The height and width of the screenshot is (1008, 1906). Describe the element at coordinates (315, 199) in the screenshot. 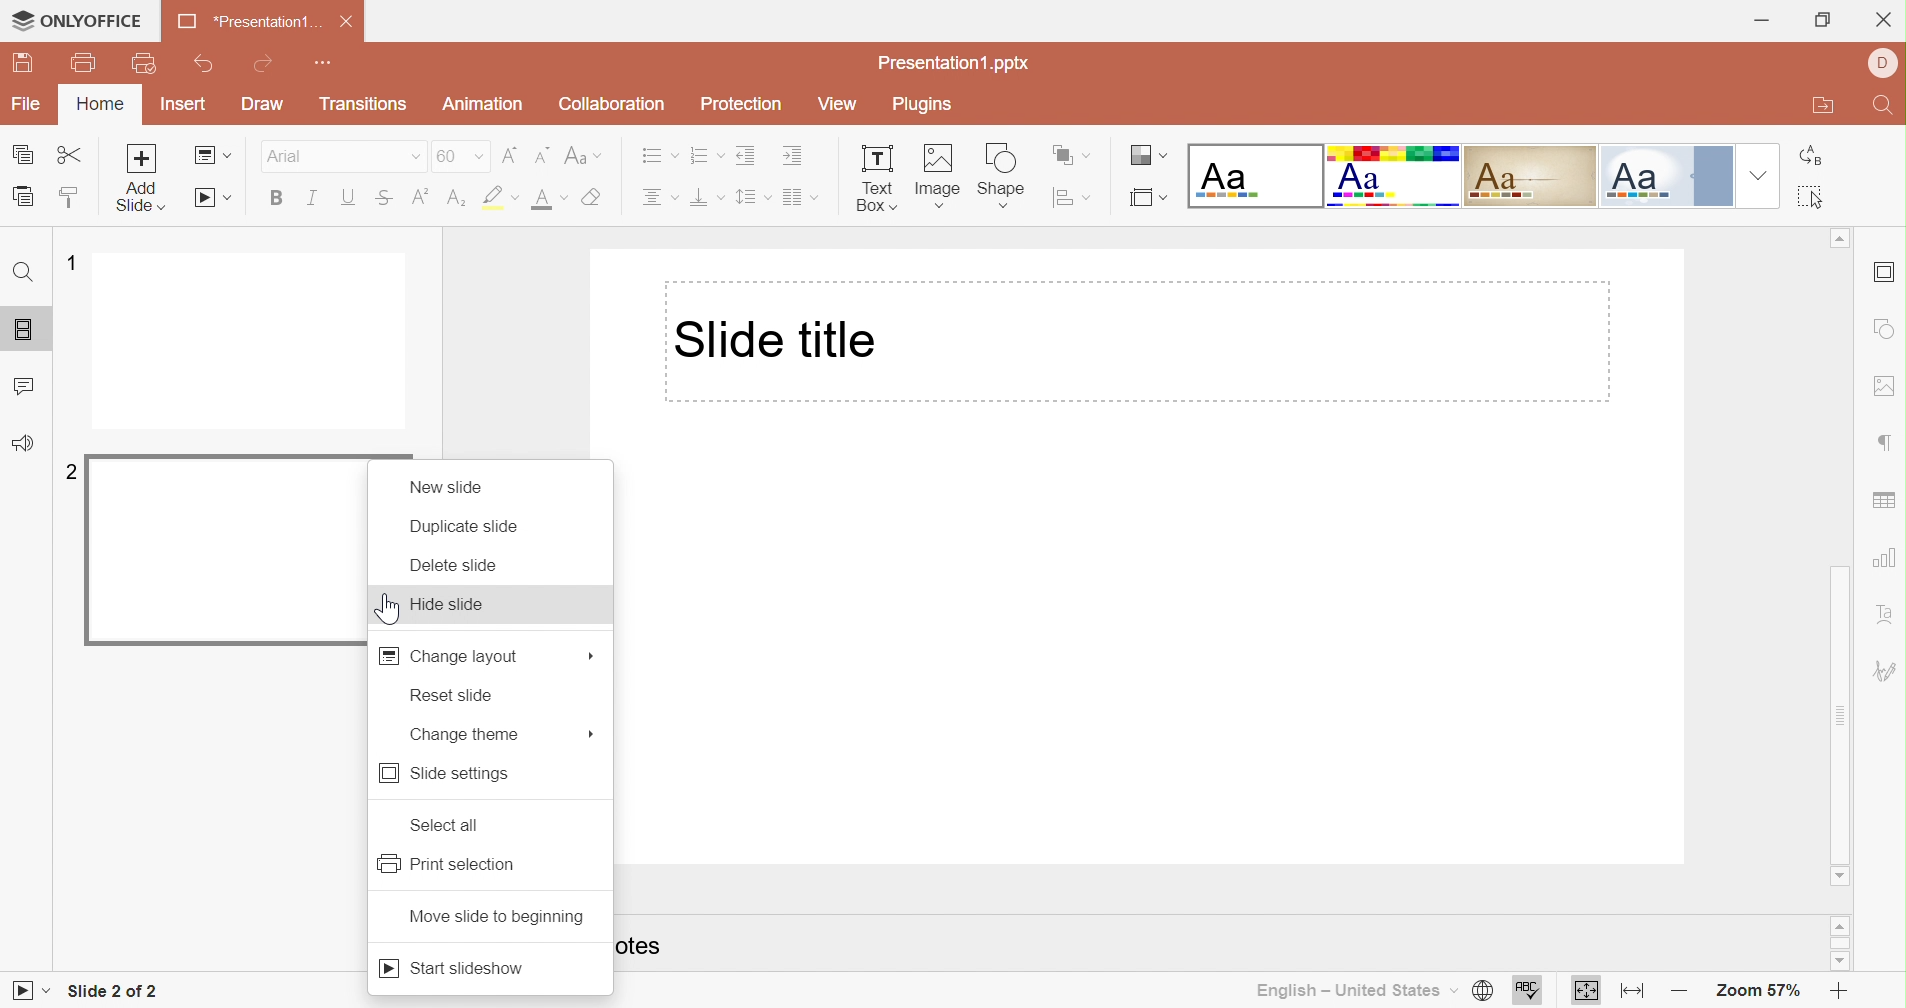

I see `Italic` at that location.